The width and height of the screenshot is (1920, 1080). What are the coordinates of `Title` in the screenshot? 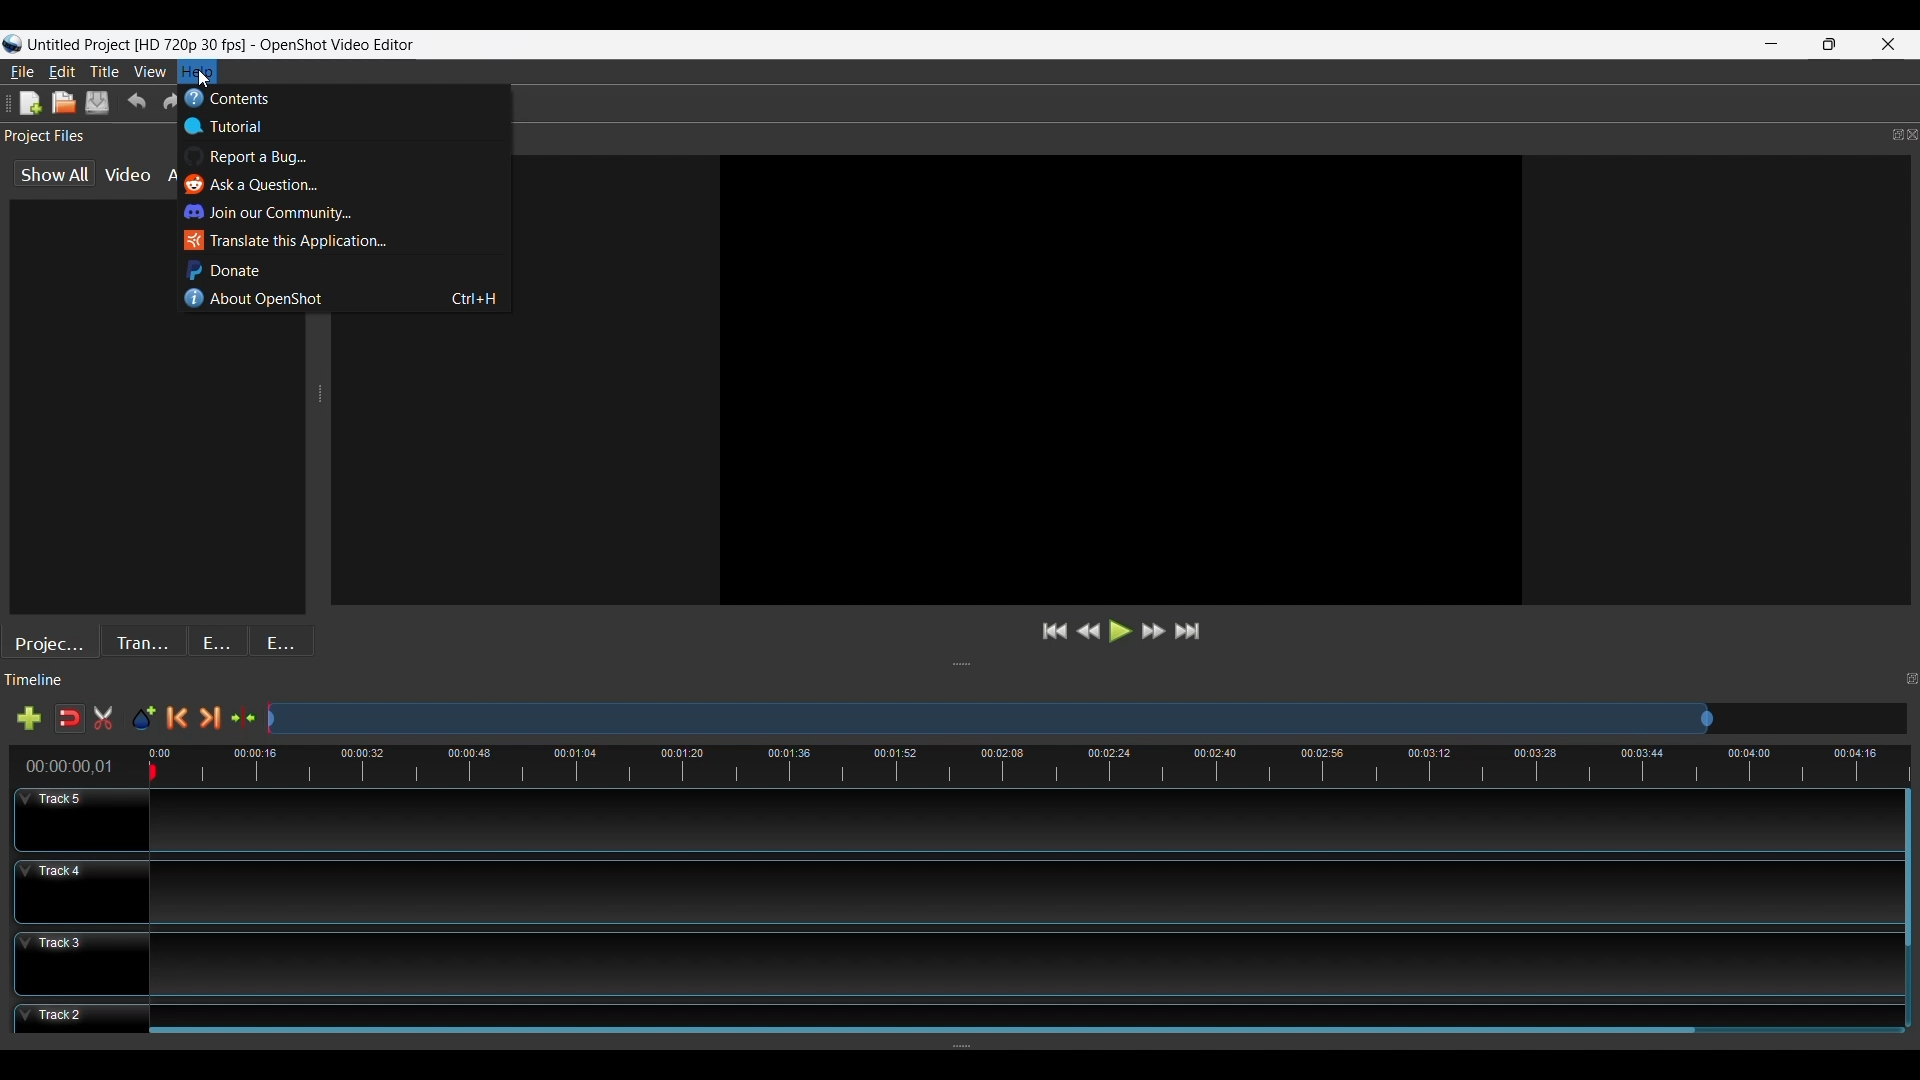 It's located at (104, 72).